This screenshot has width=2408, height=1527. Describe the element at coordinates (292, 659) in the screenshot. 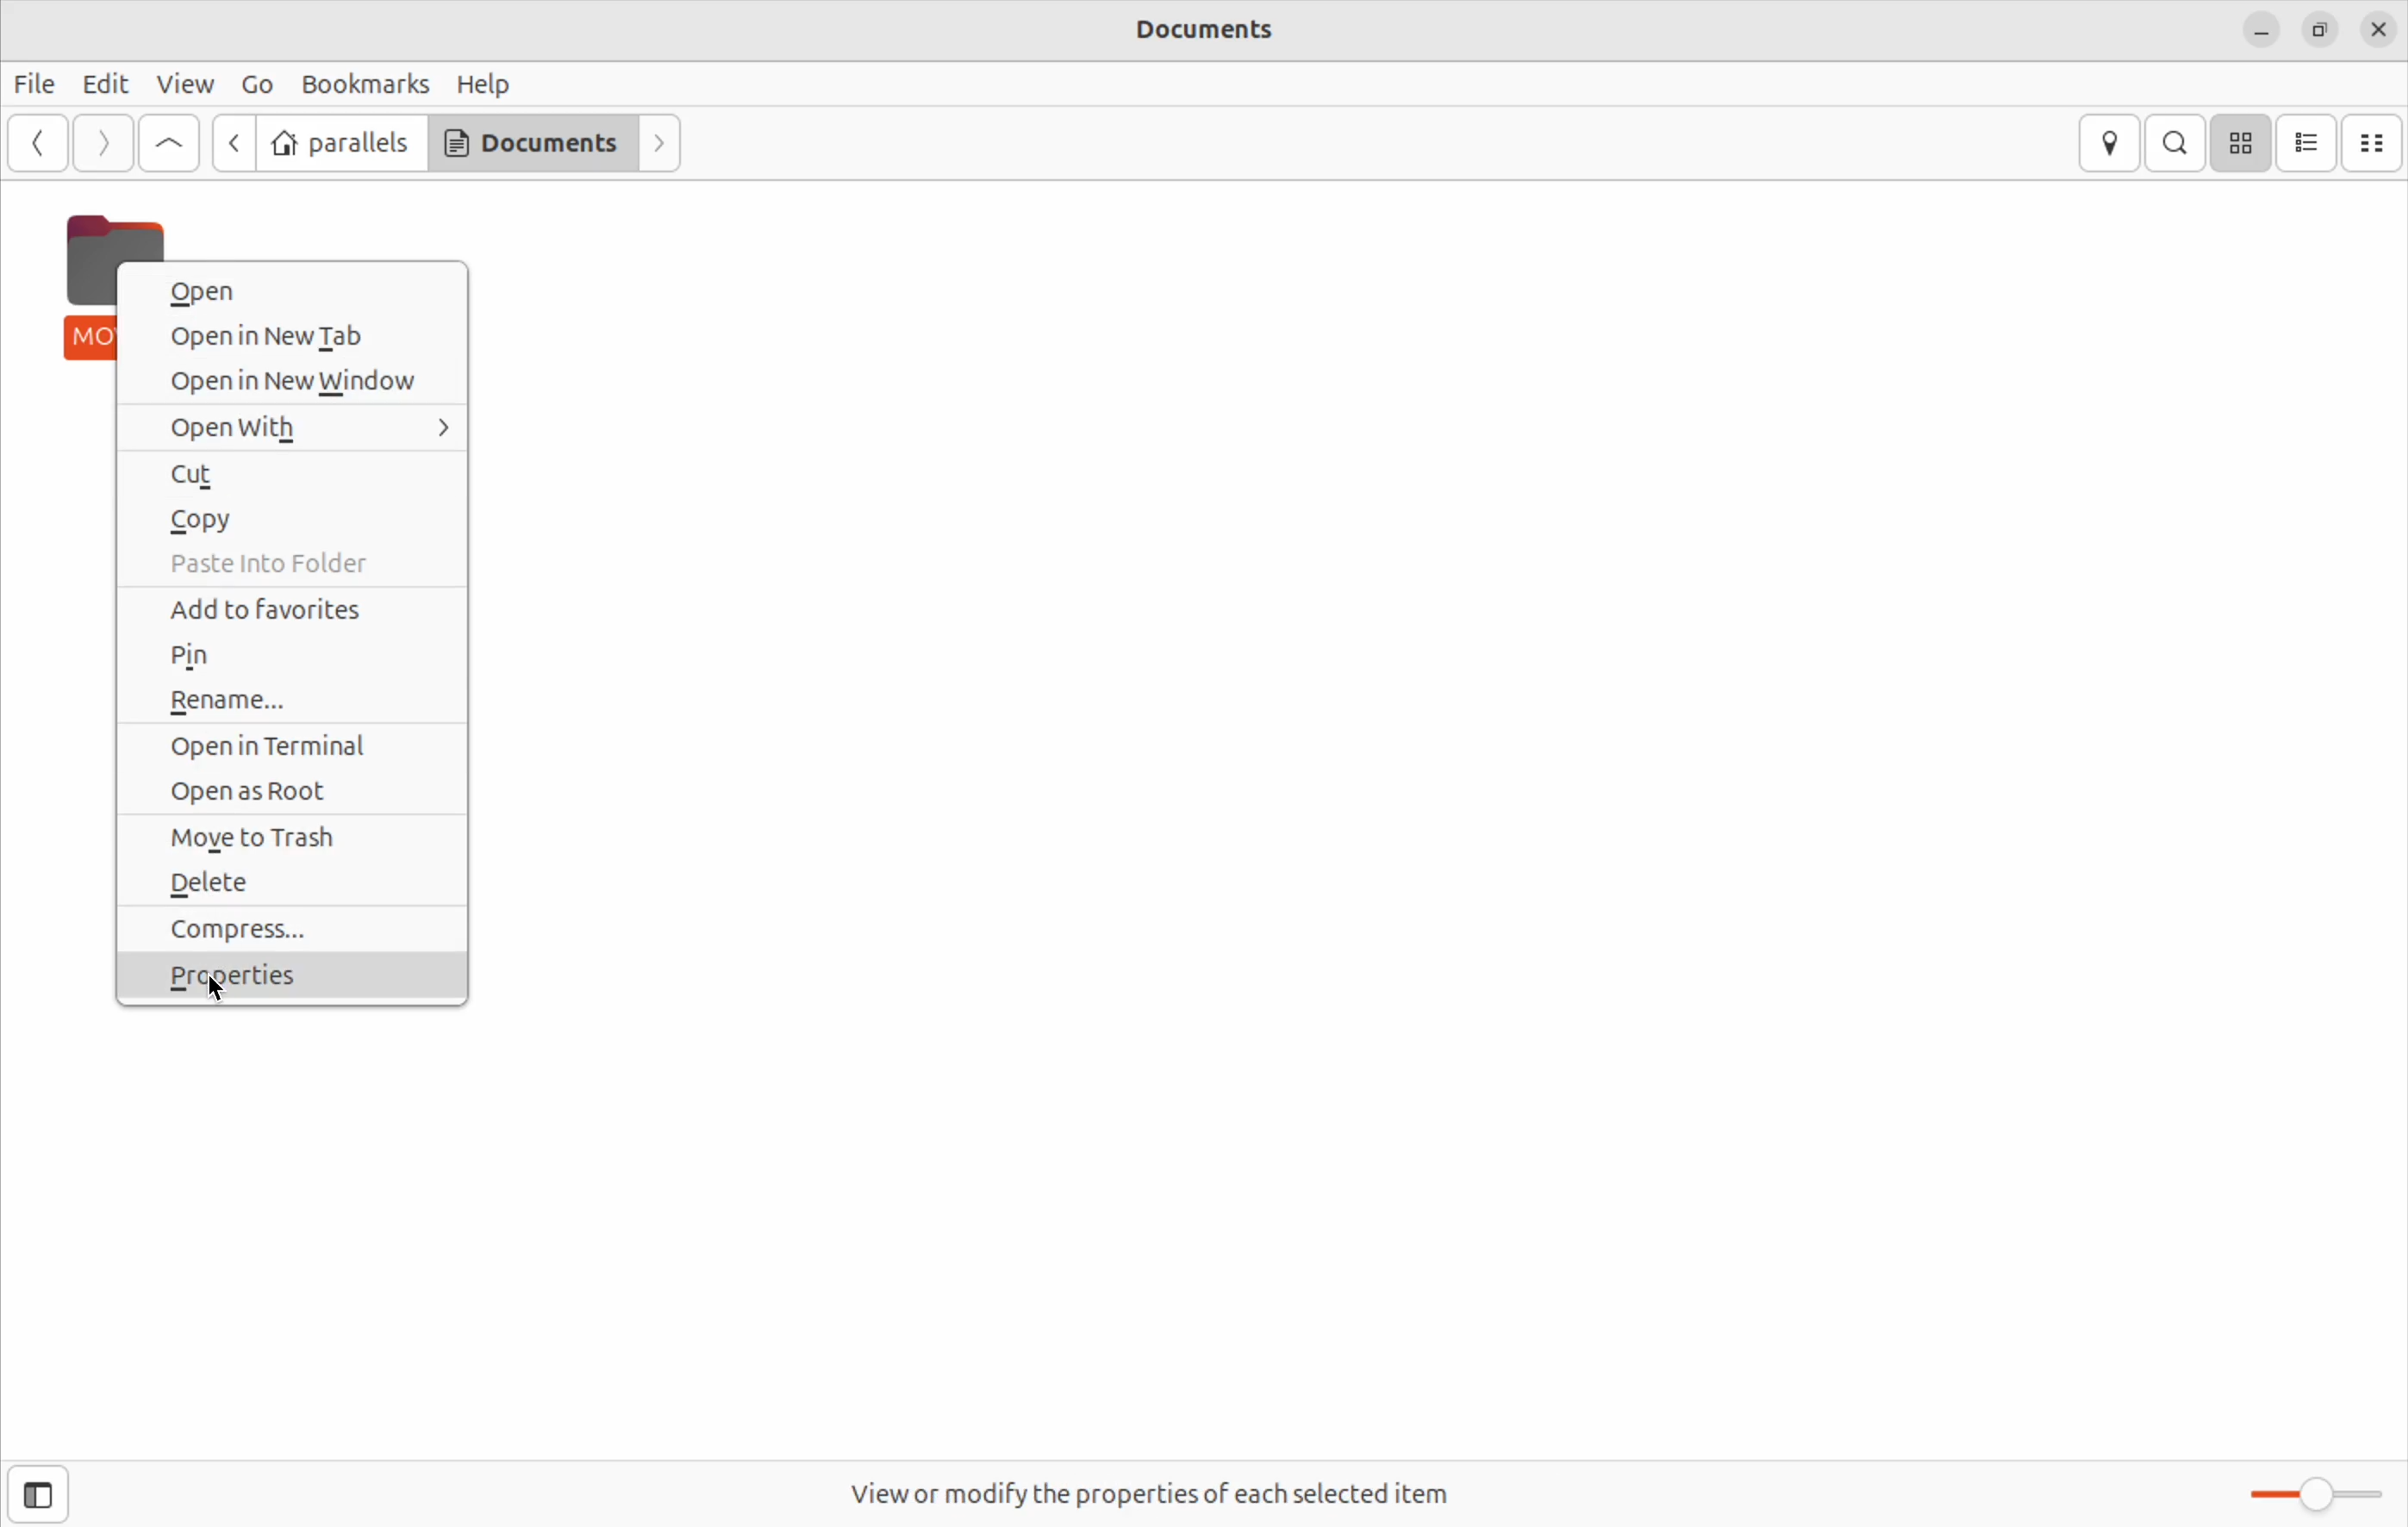

I see `pin` at that location.